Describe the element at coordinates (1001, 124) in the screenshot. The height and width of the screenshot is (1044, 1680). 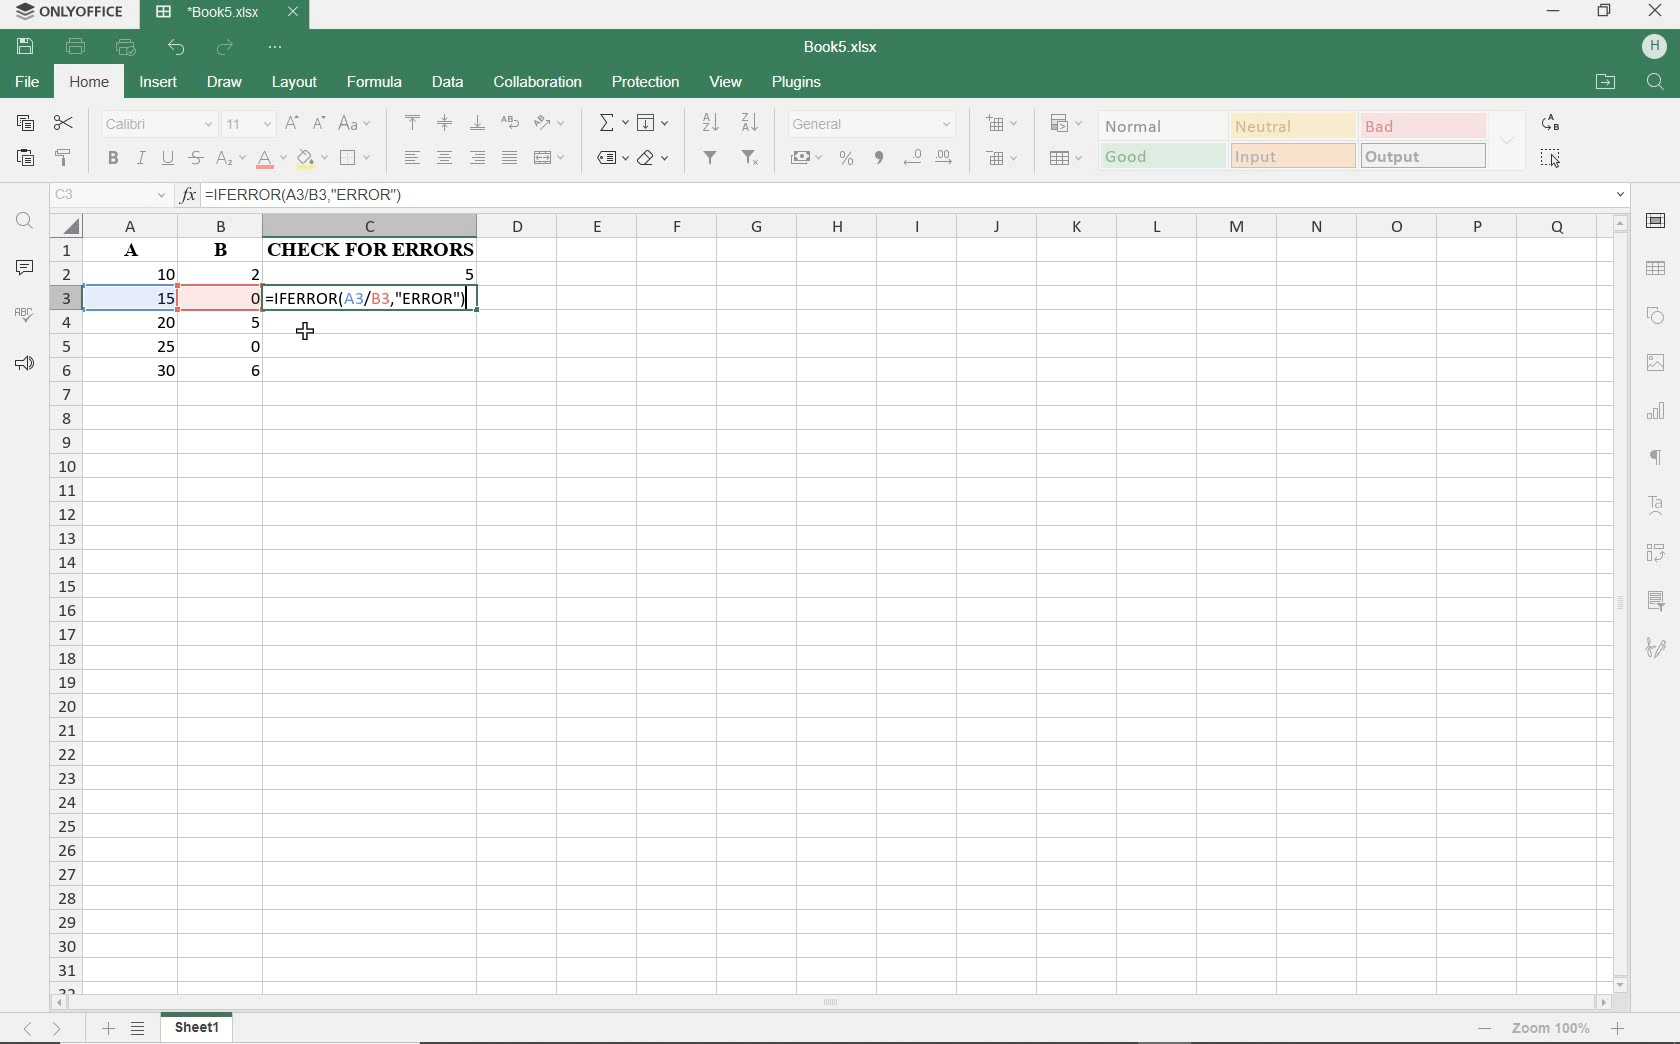
I see `INSERT CELLS` at that location.